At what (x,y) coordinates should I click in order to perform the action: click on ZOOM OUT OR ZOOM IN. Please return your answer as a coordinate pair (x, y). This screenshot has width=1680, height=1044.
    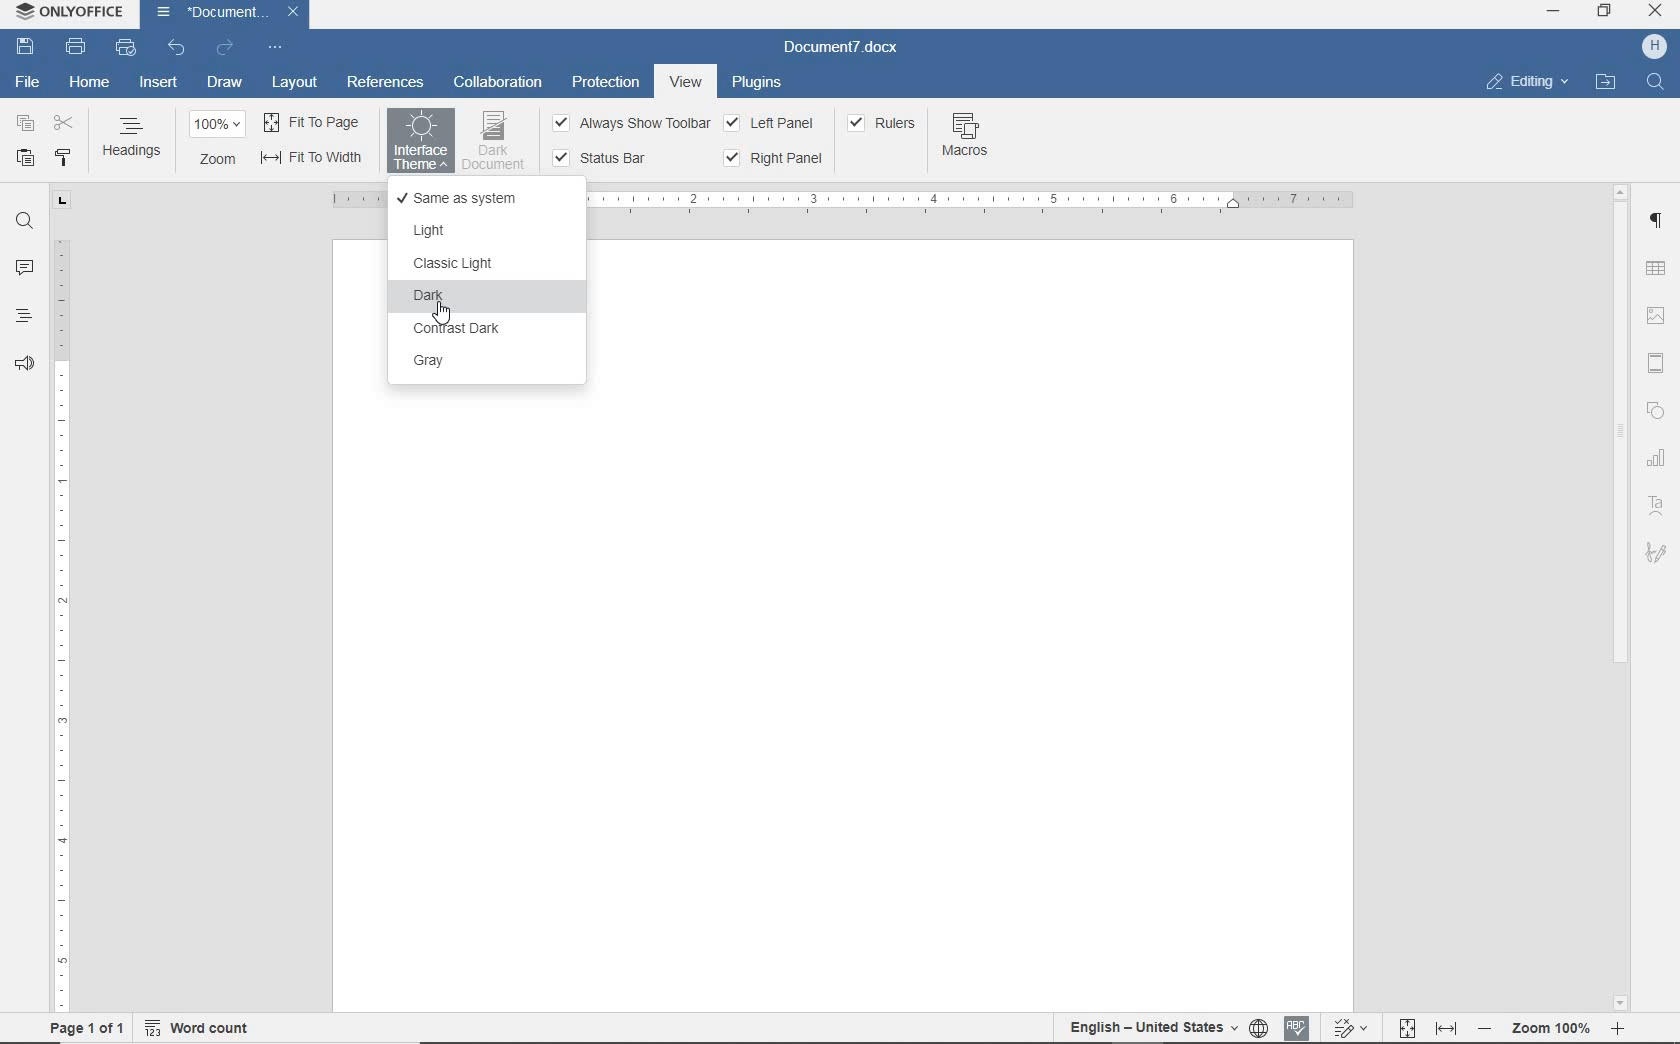
    Looking at the image, I should click on (1556, 1029).